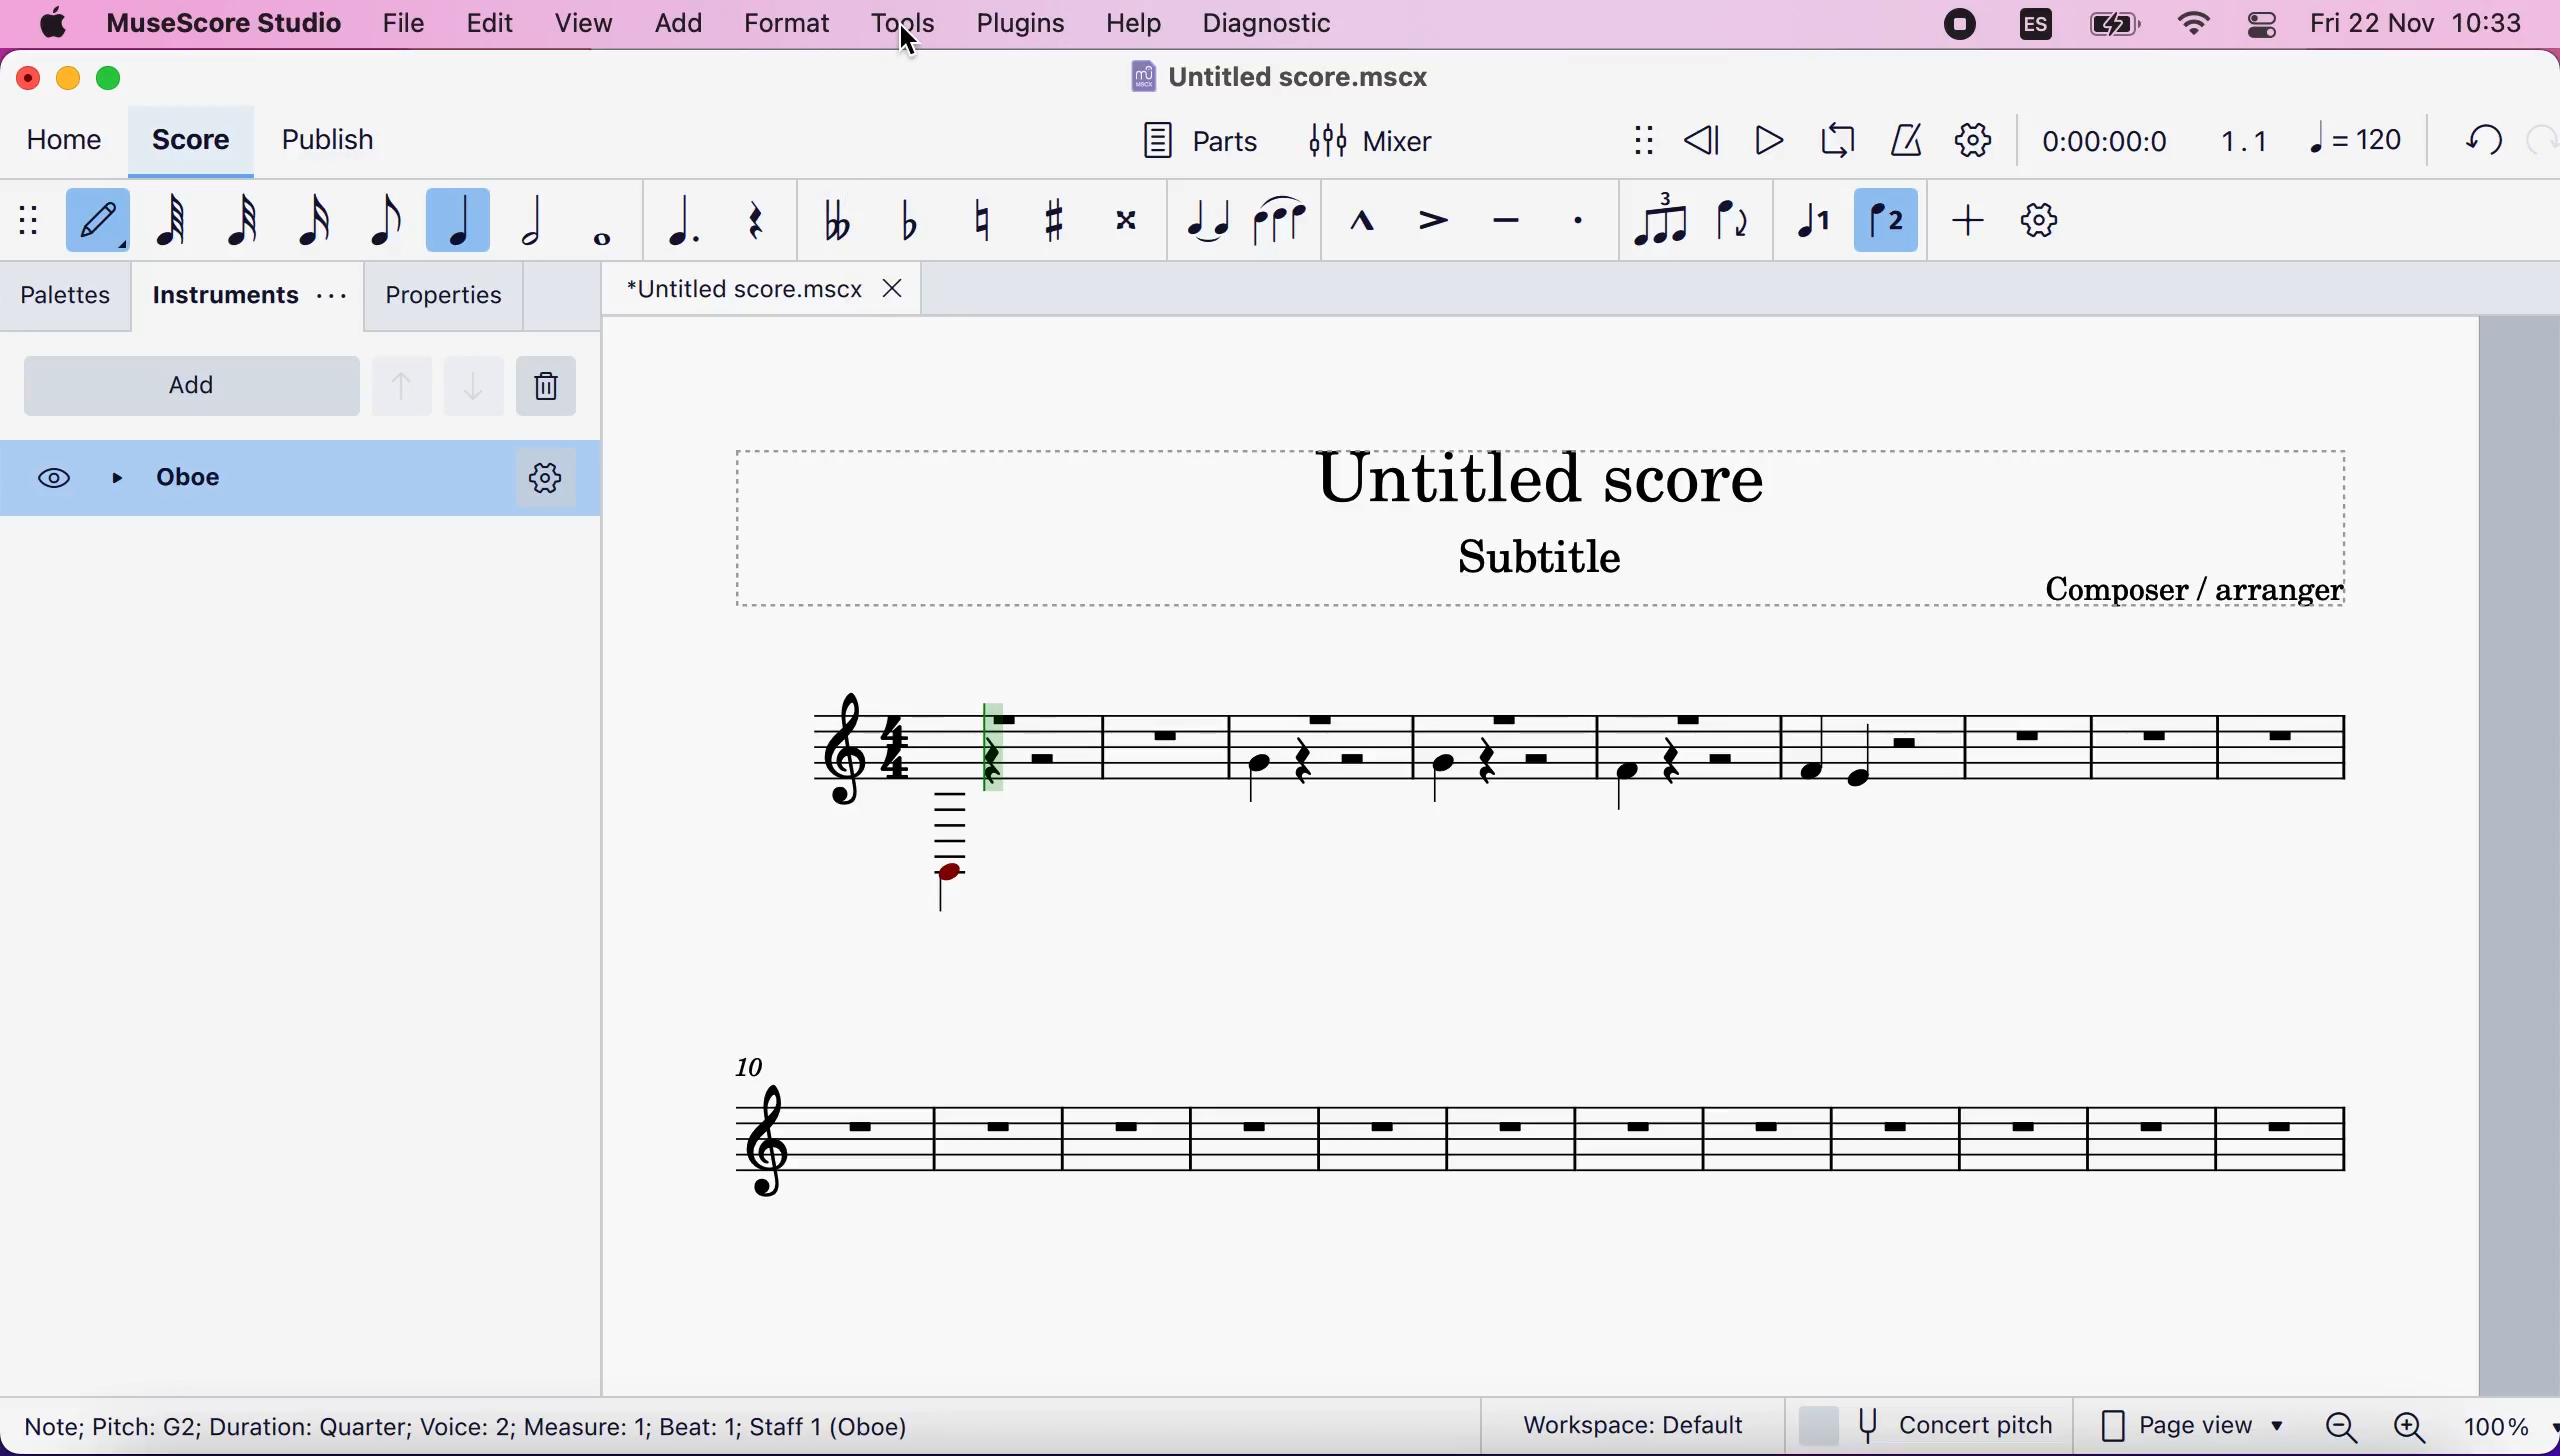  I want to click on view, so click(590, 28).